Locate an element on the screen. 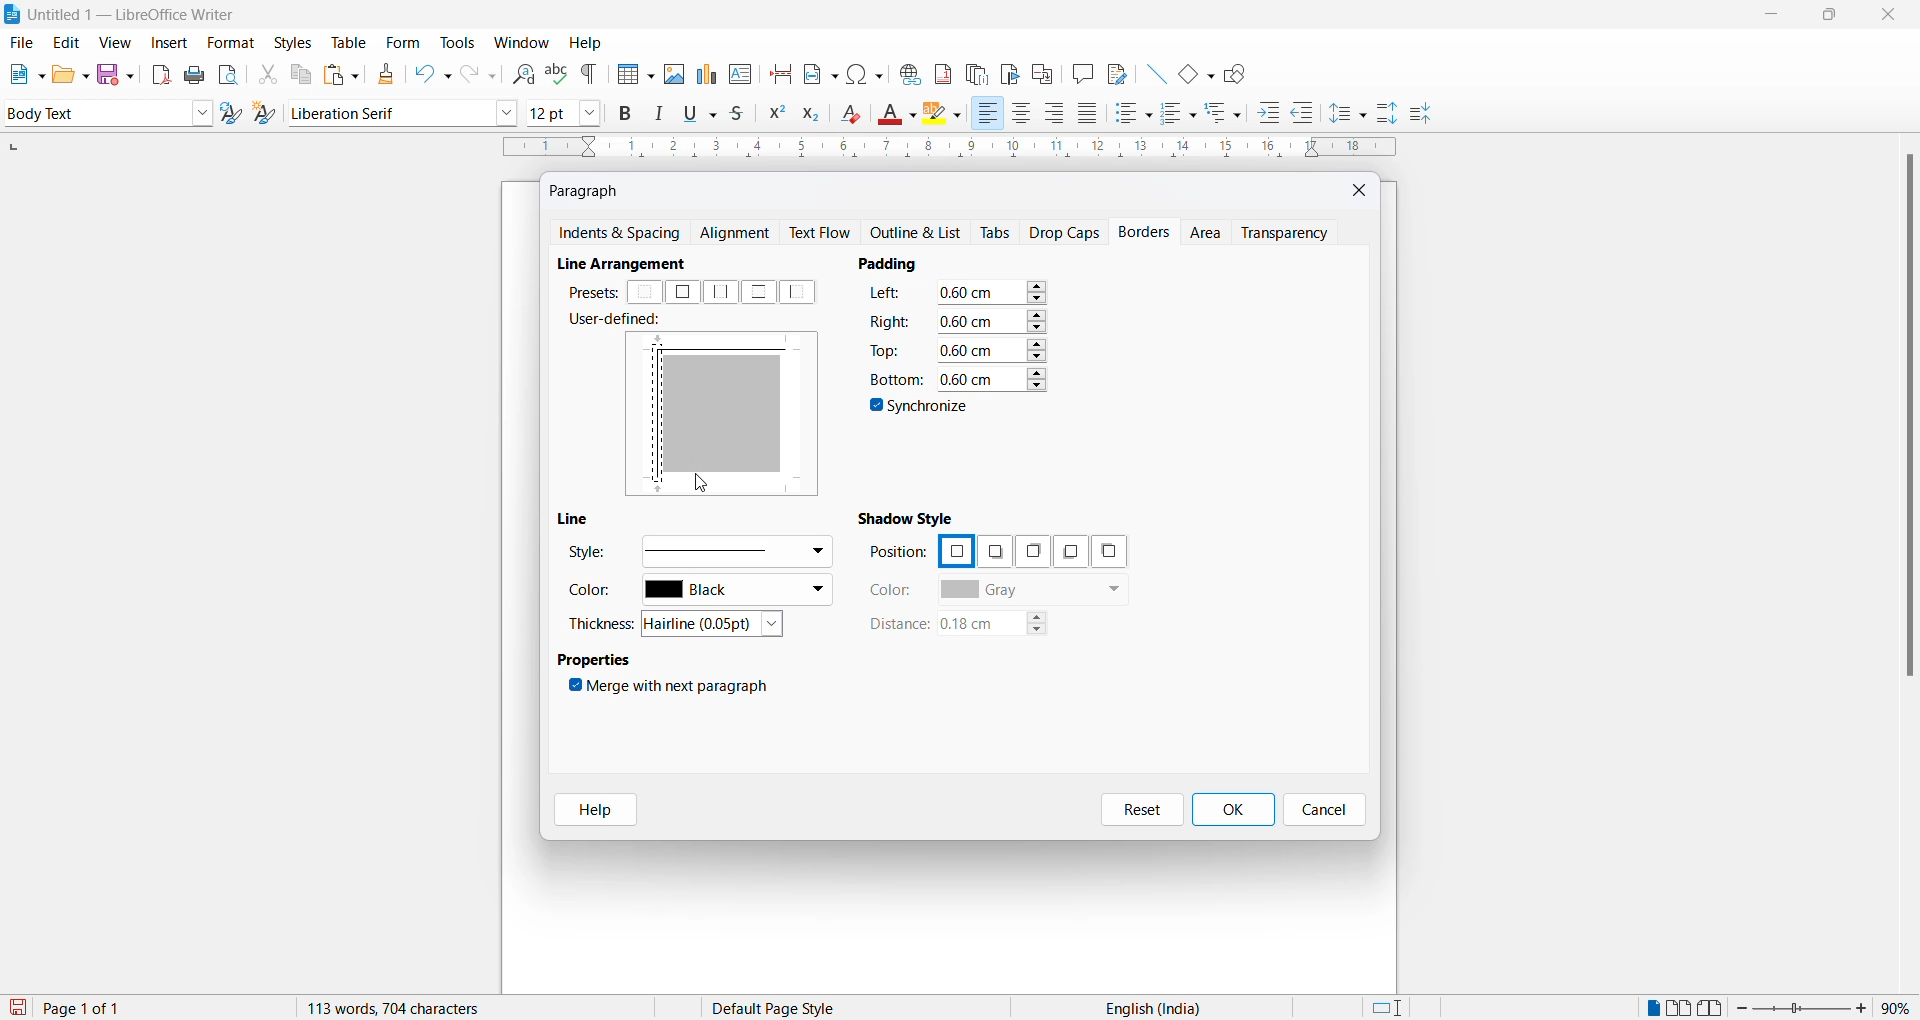 Image resolution: width=1920 pixels, height=1020 pixels. insert comments is located at coordinates (1078, 73).